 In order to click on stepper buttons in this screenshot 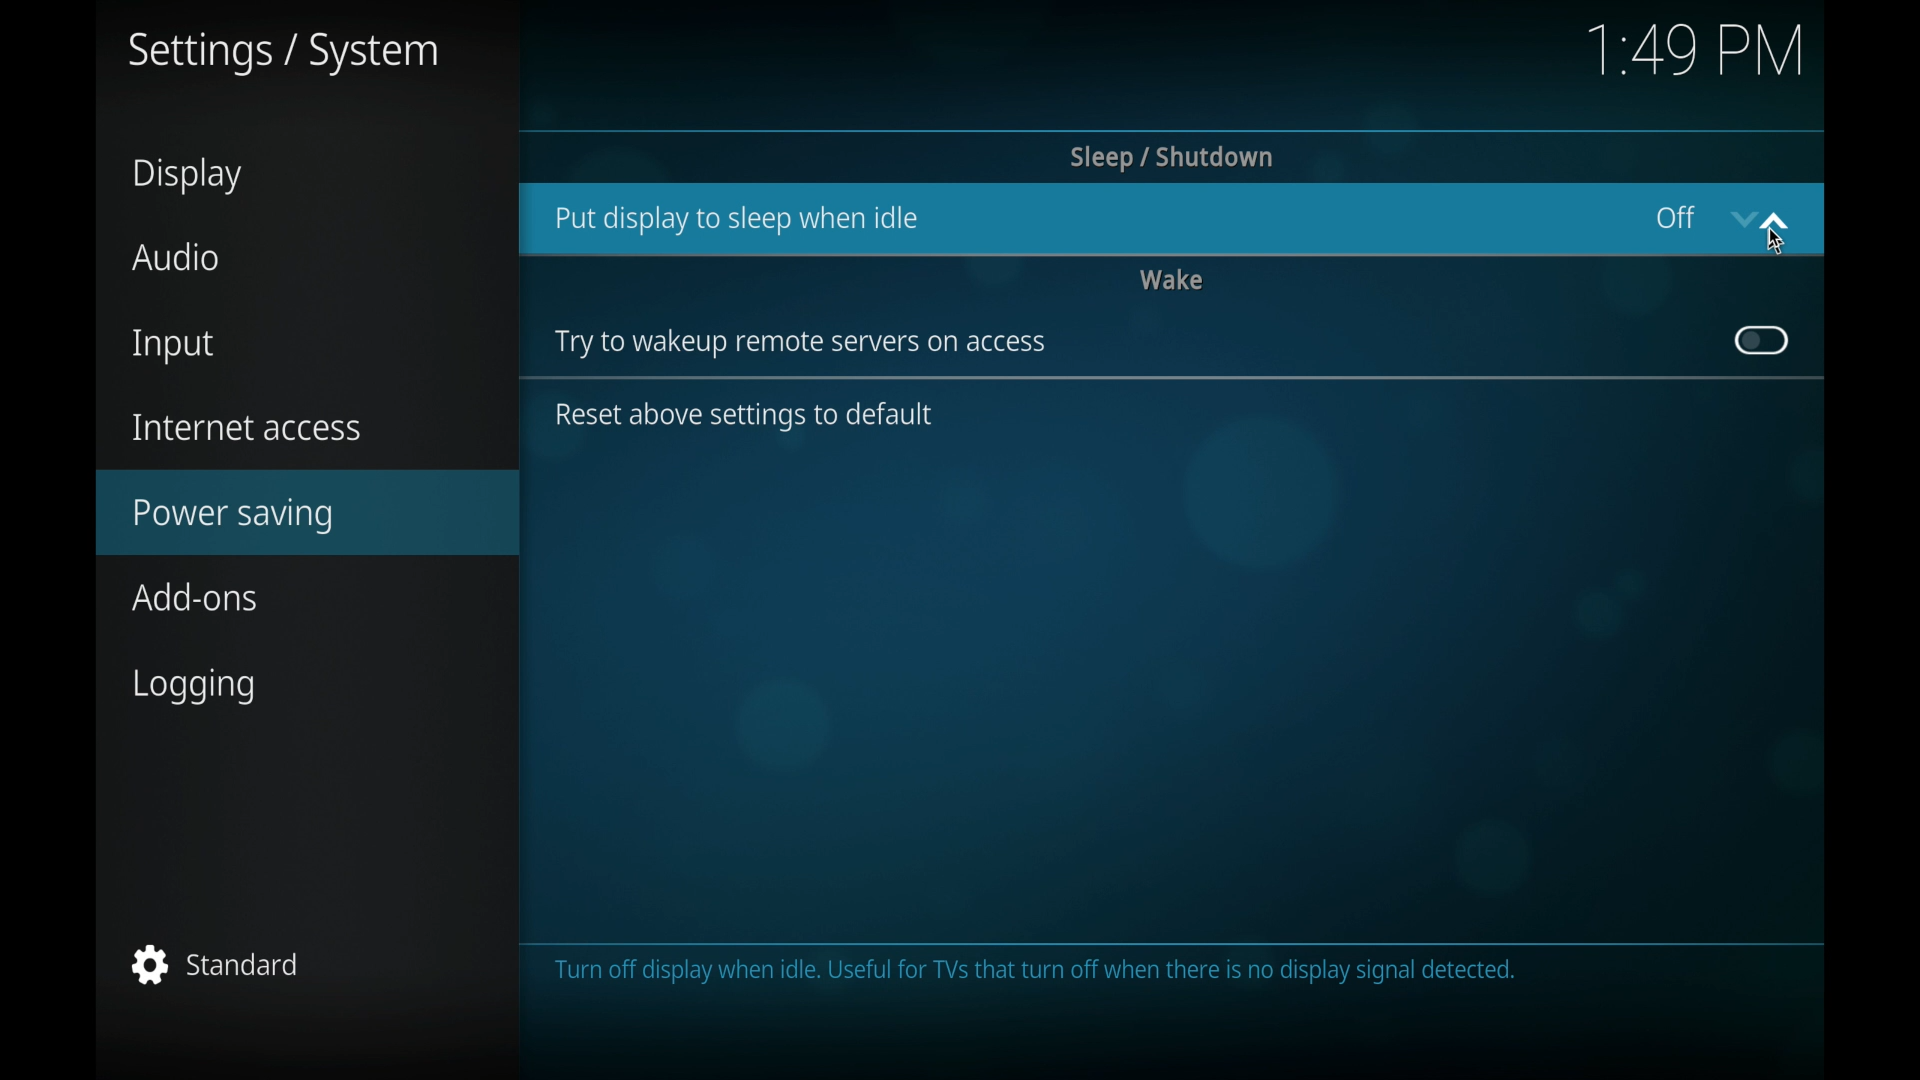, I will do `click(1758, 219)`.